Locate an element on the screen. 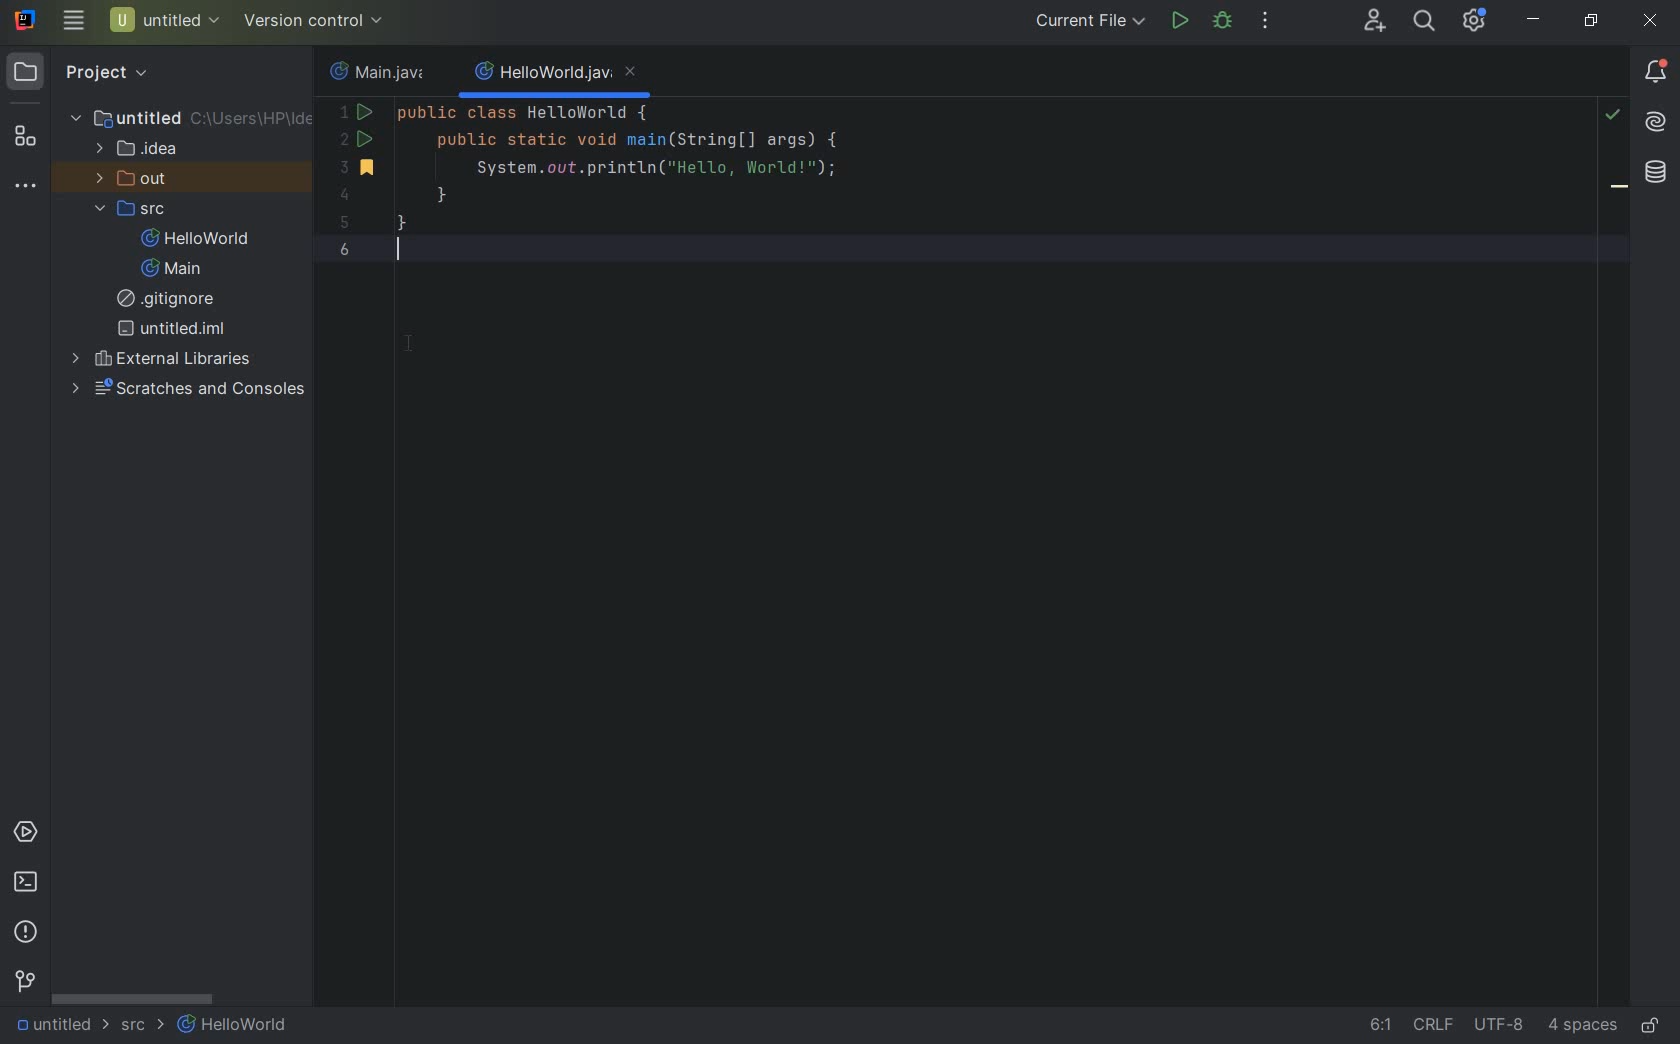  untitled is located at coordinates (172, 328).